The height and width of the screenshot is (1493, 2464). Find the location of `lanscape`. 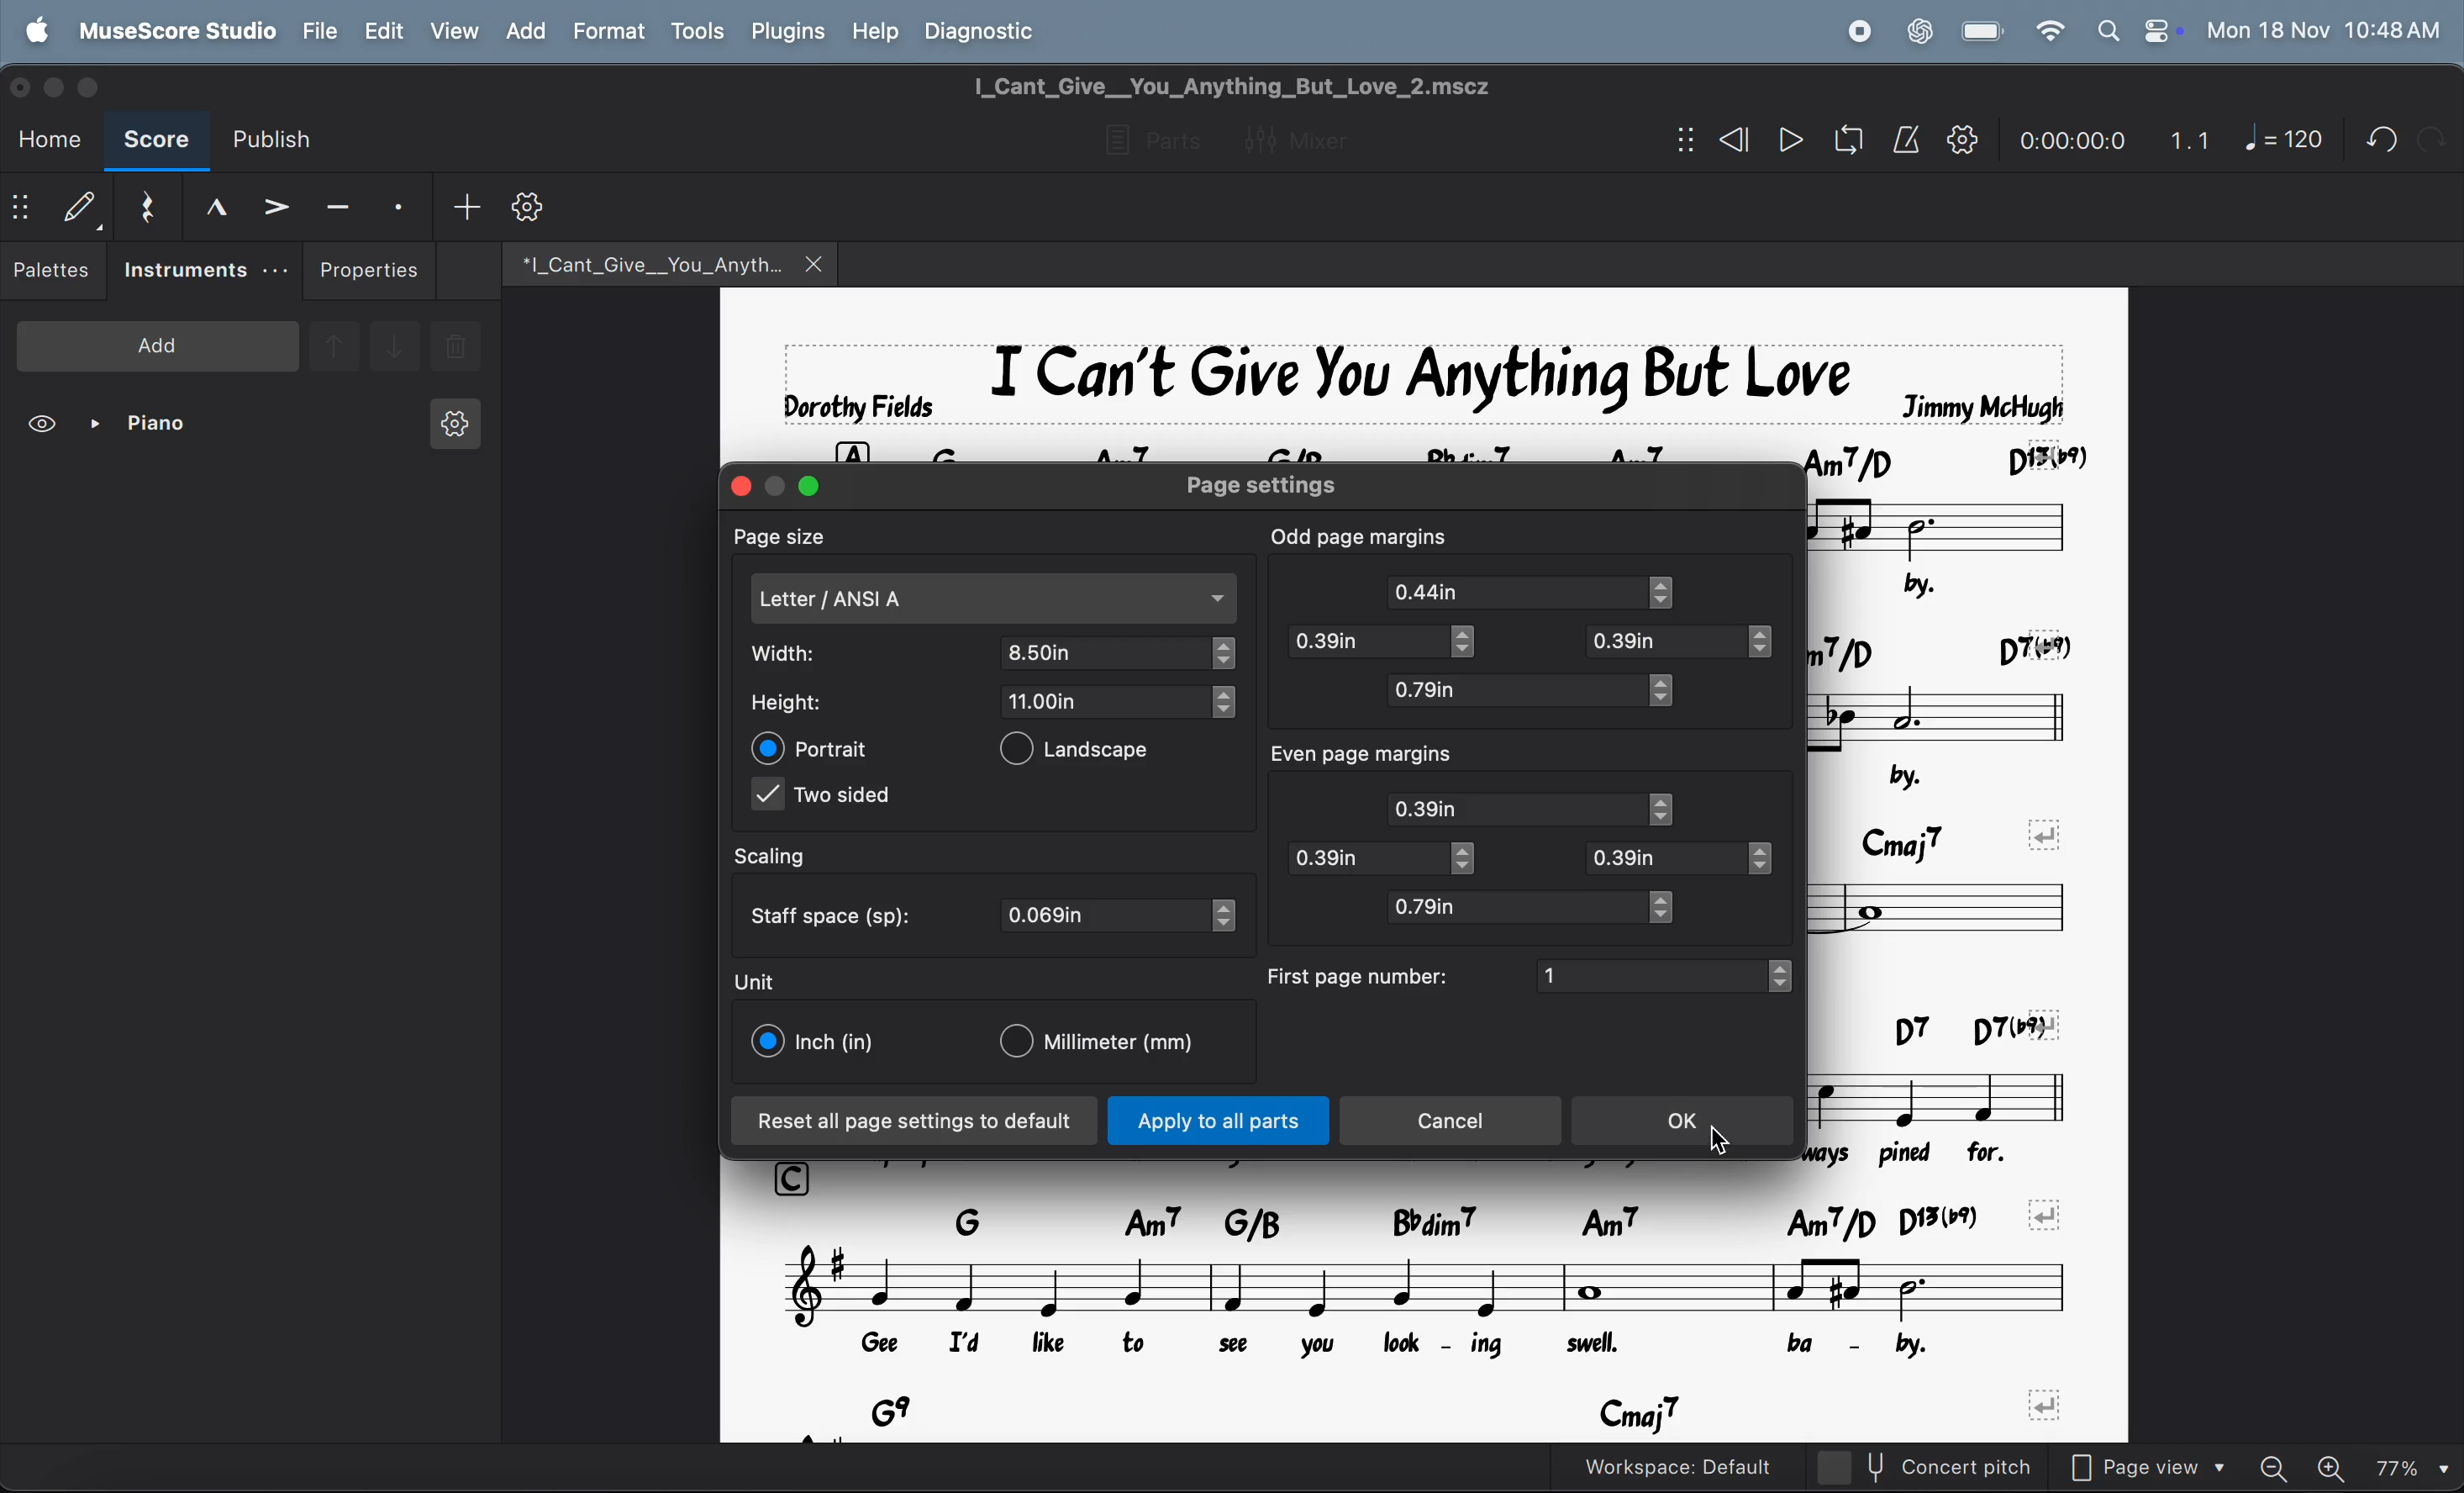

lanscape is located at coordinates (1092, 753).